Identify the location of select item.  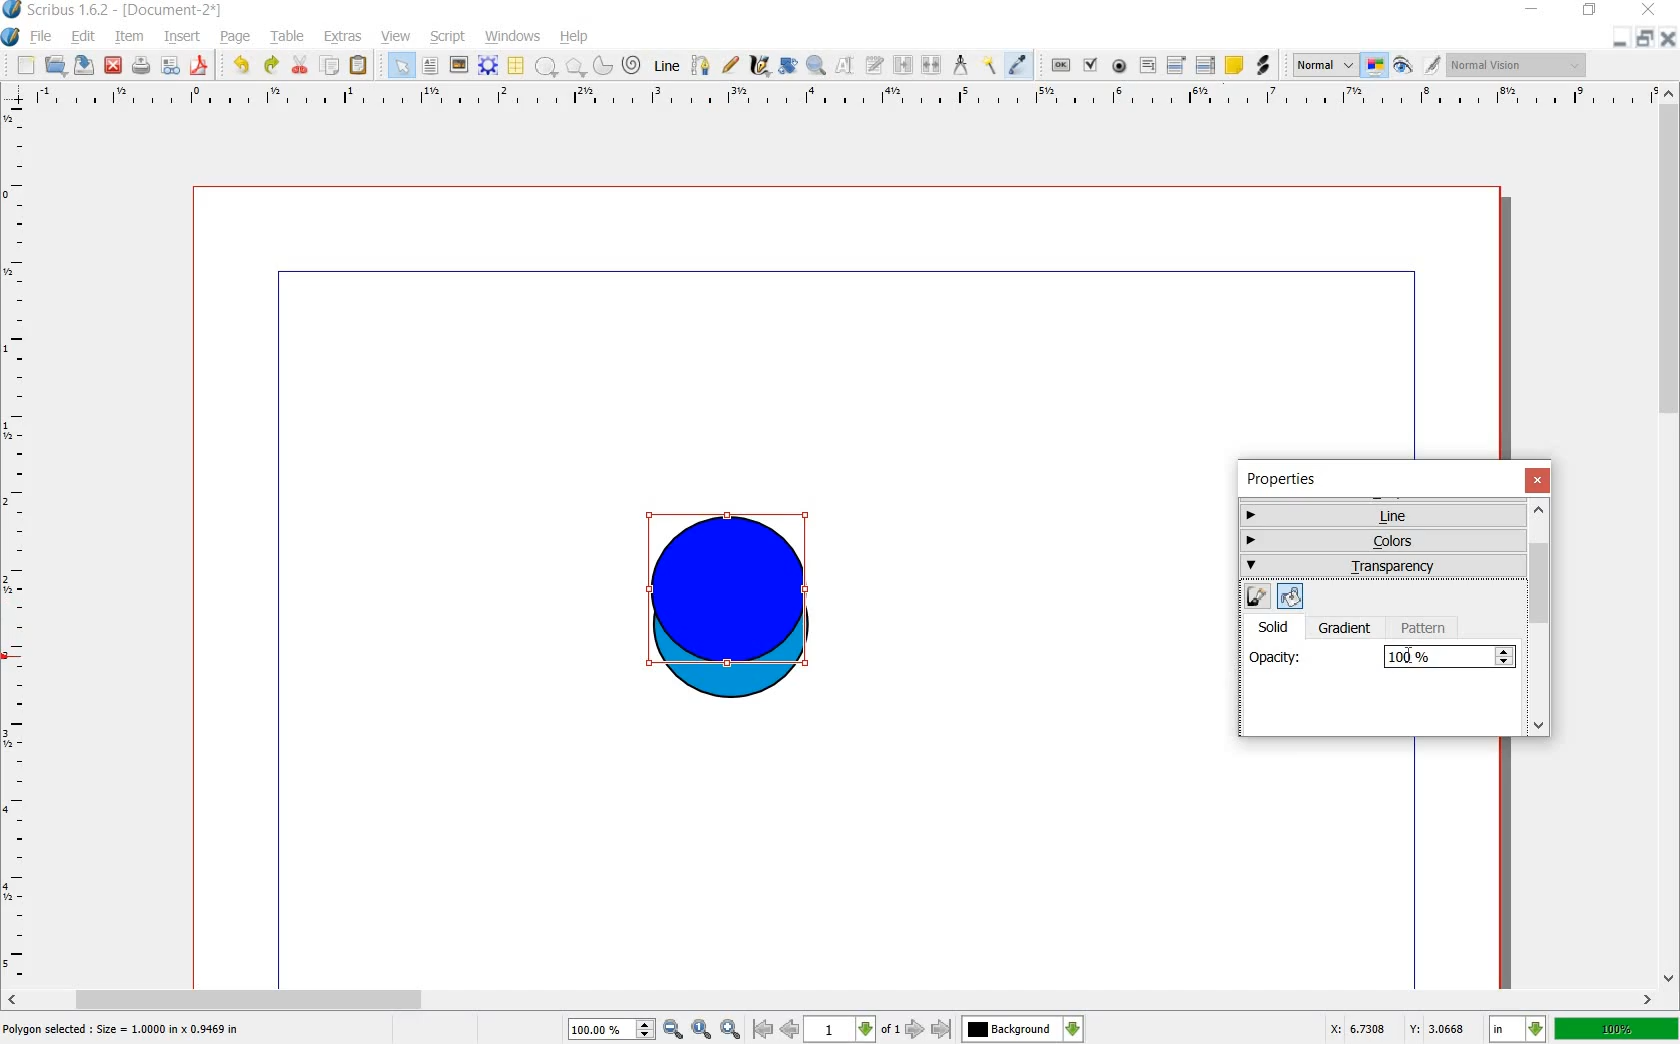
(401, 65).